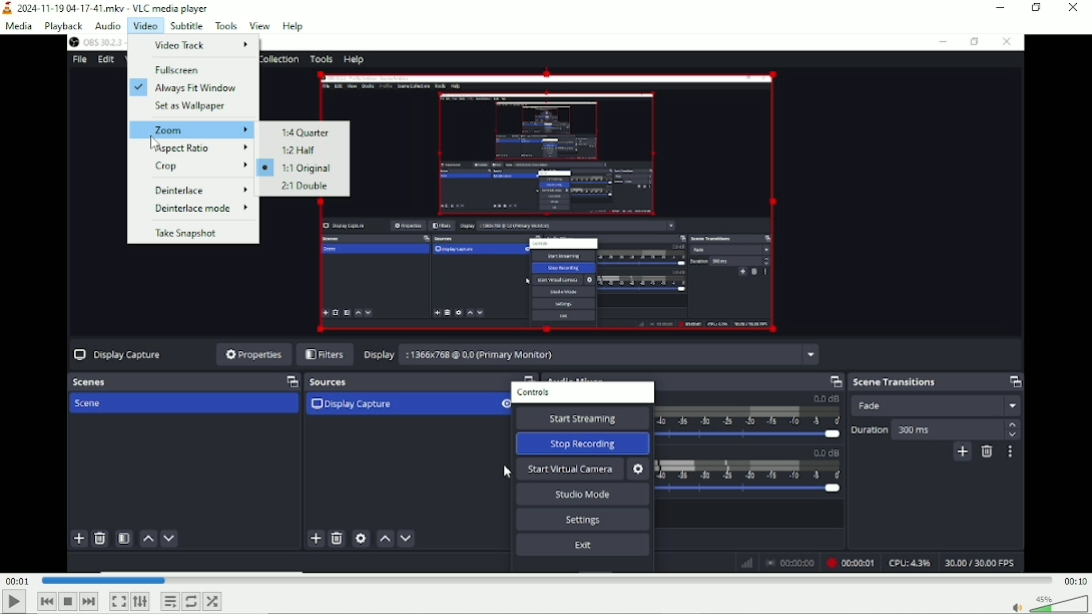 The width and height of the screenshot is (1092, 614). I want to click on Deinterlace, so click(192, 189).